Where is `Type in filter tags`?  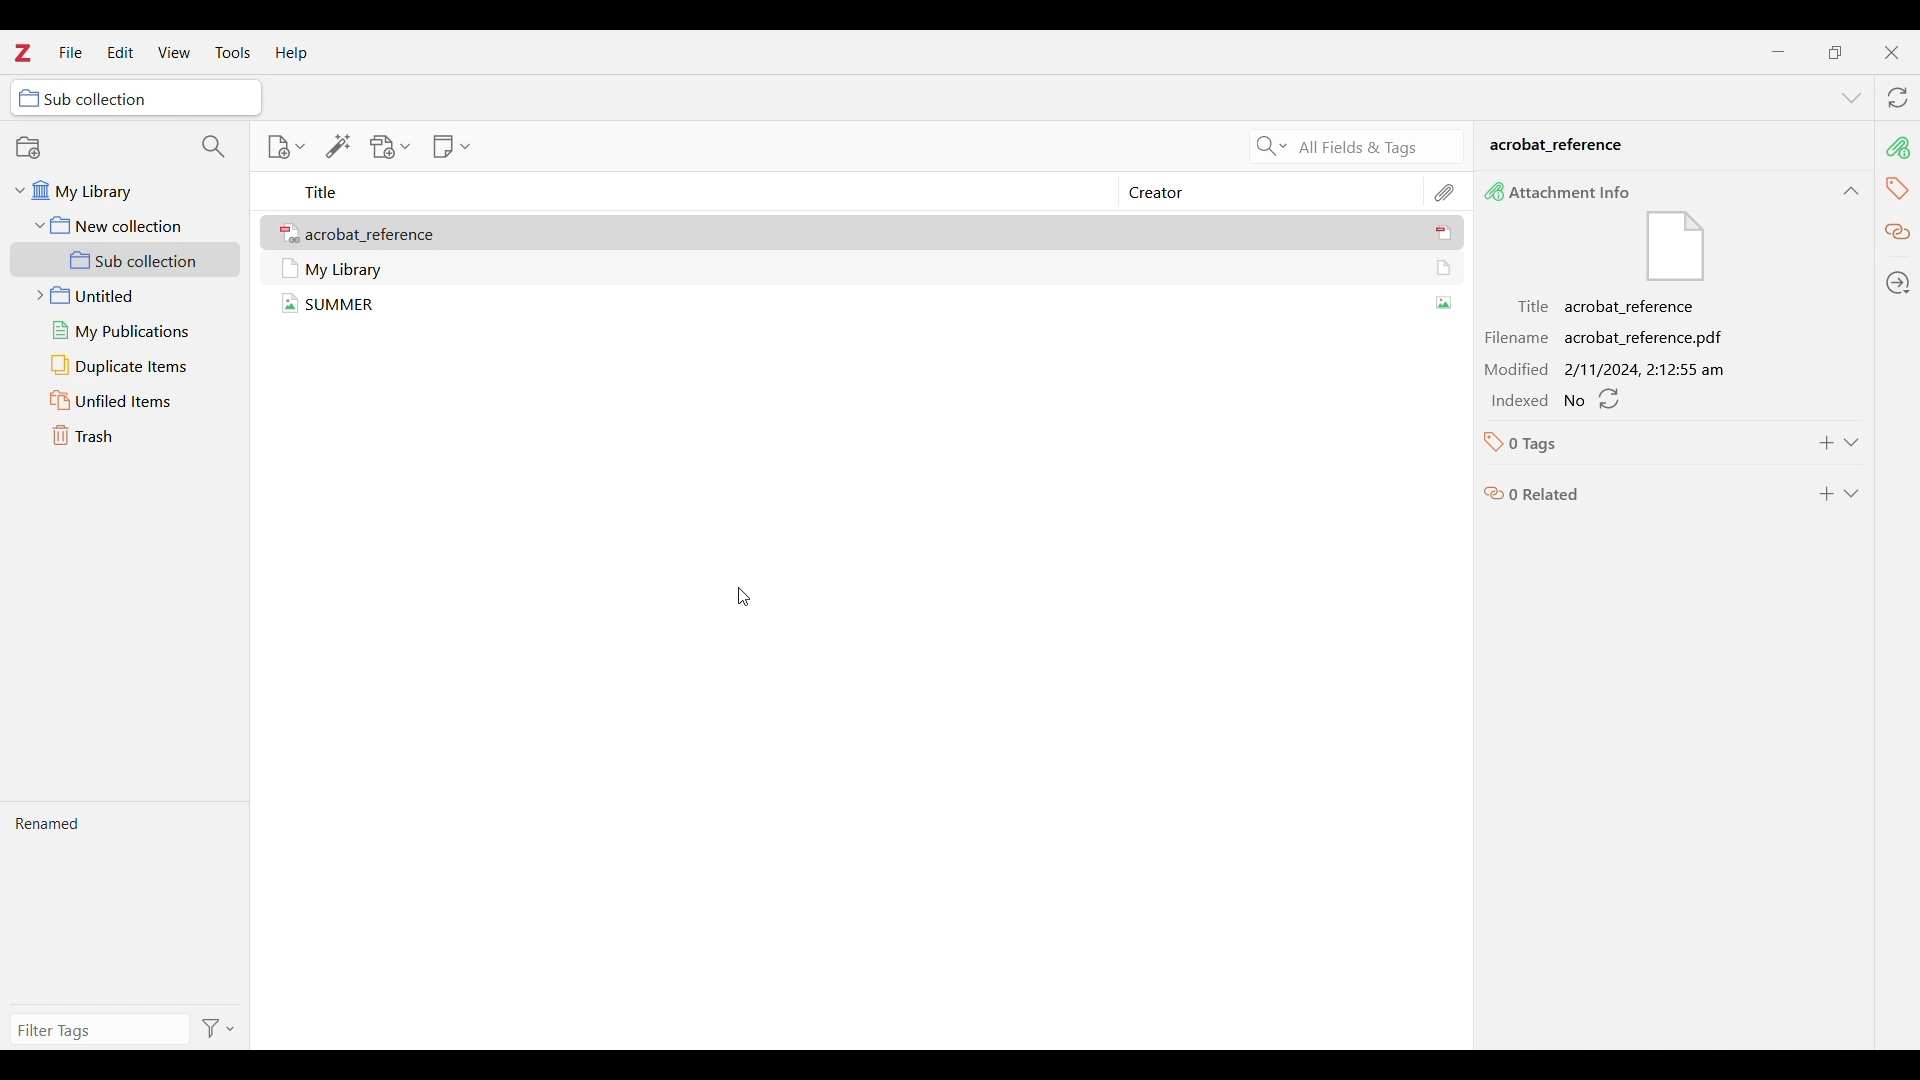
Type in filter tags is located at coordinates (99, 1029).